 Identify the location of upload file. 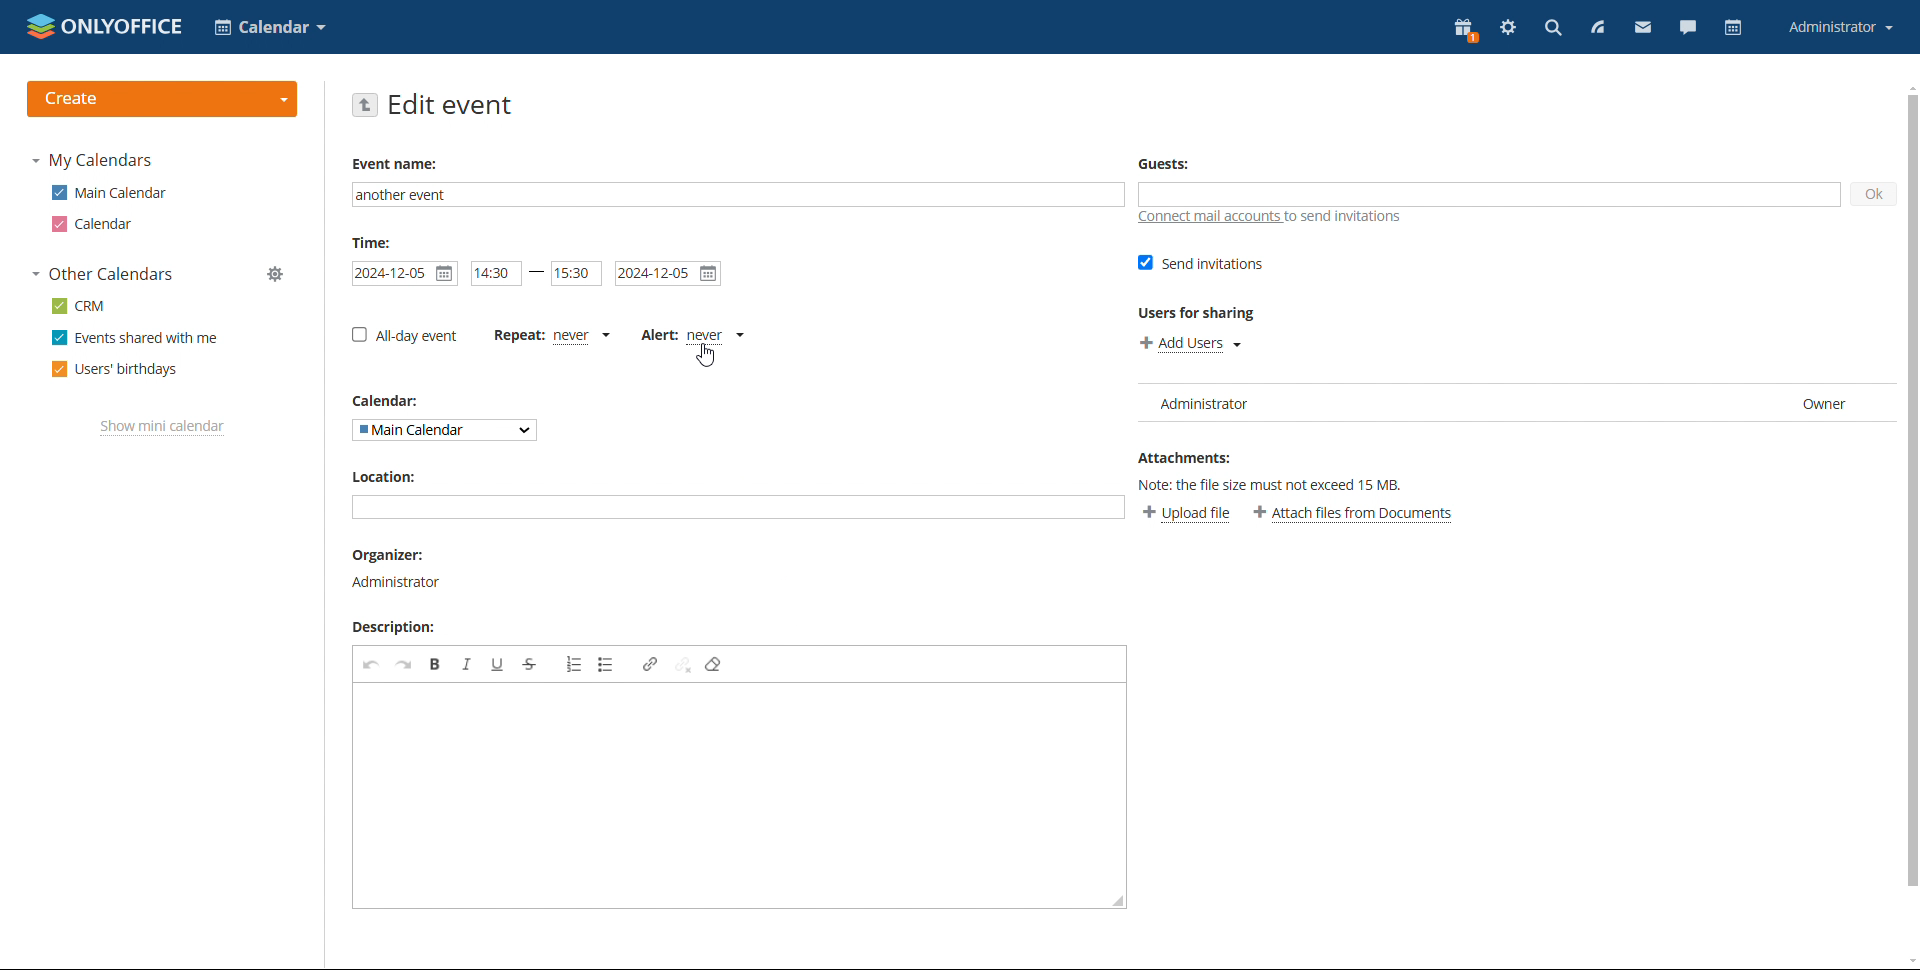
(1186, 515).